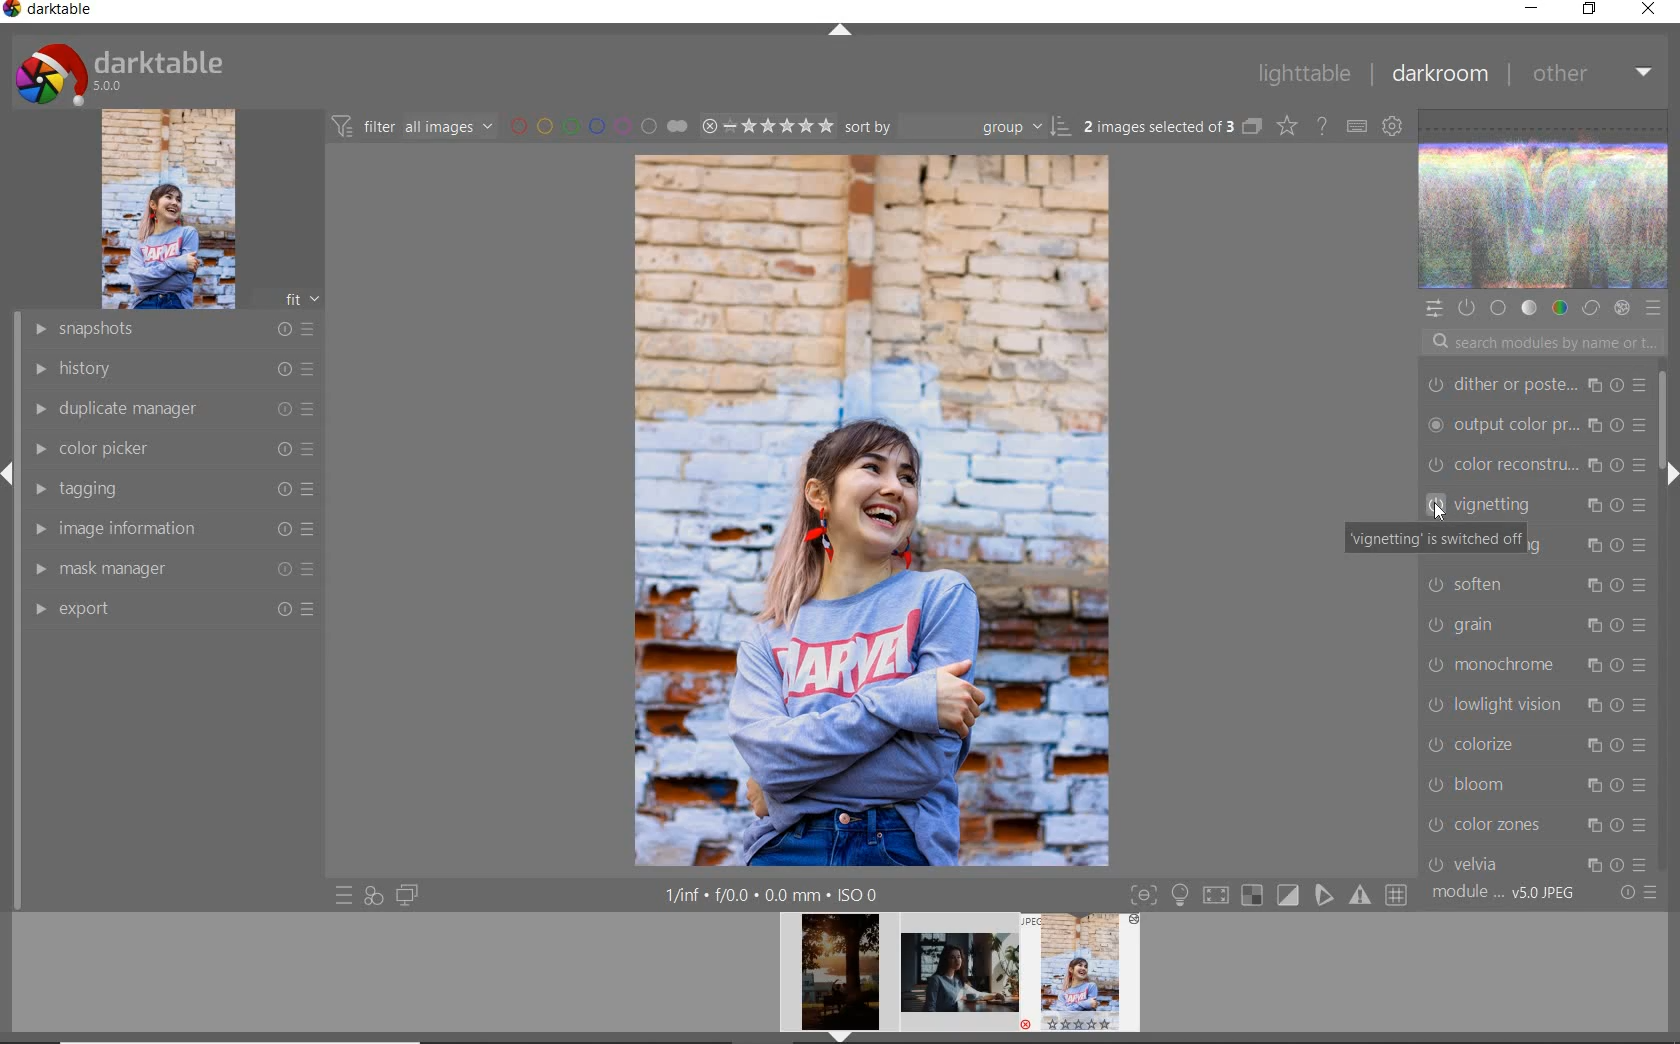  I want to click on correct, so click(1591, 309).